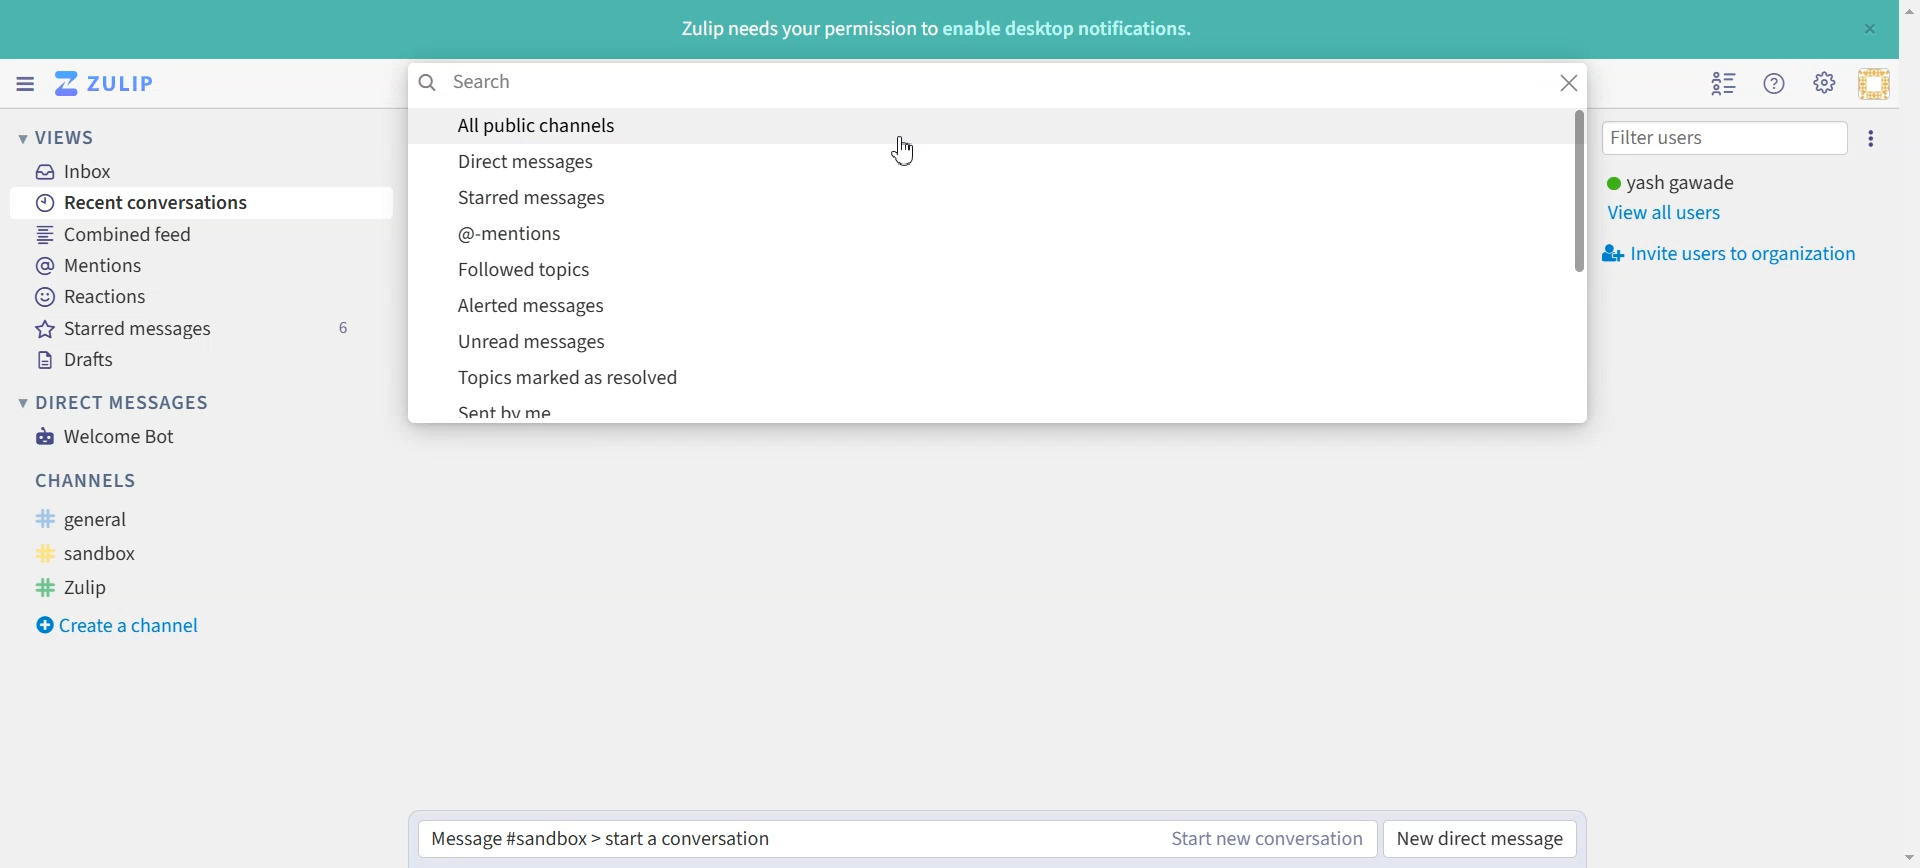  I want to click on Channels, so click(177, 481).